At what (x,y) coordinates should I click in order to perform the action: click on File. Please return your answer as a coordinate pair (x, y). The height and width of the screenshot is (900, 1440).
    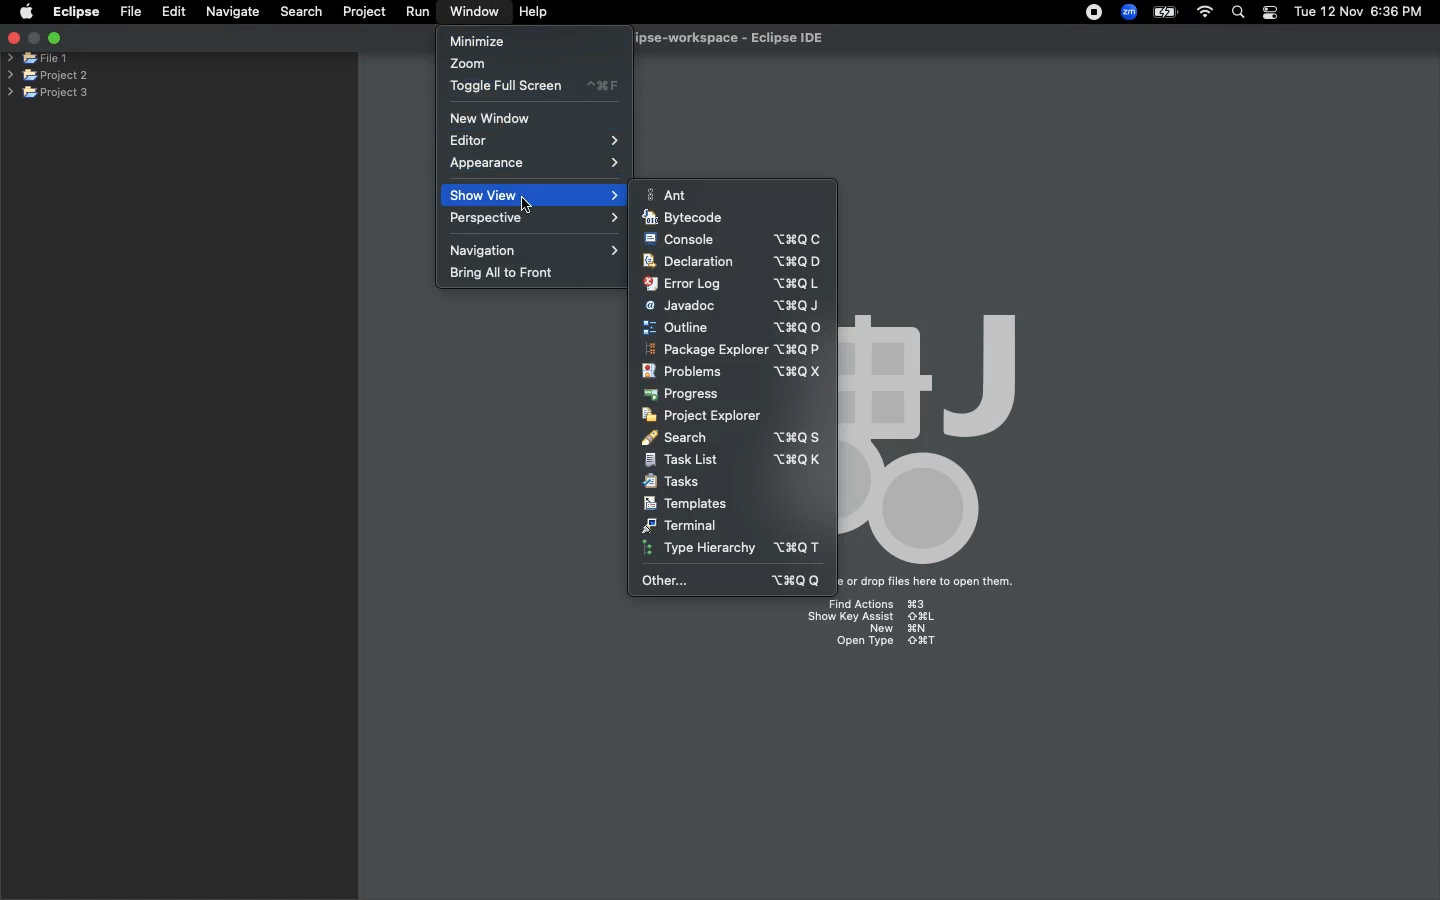
    Looking at the image, I should click on (129, 12).